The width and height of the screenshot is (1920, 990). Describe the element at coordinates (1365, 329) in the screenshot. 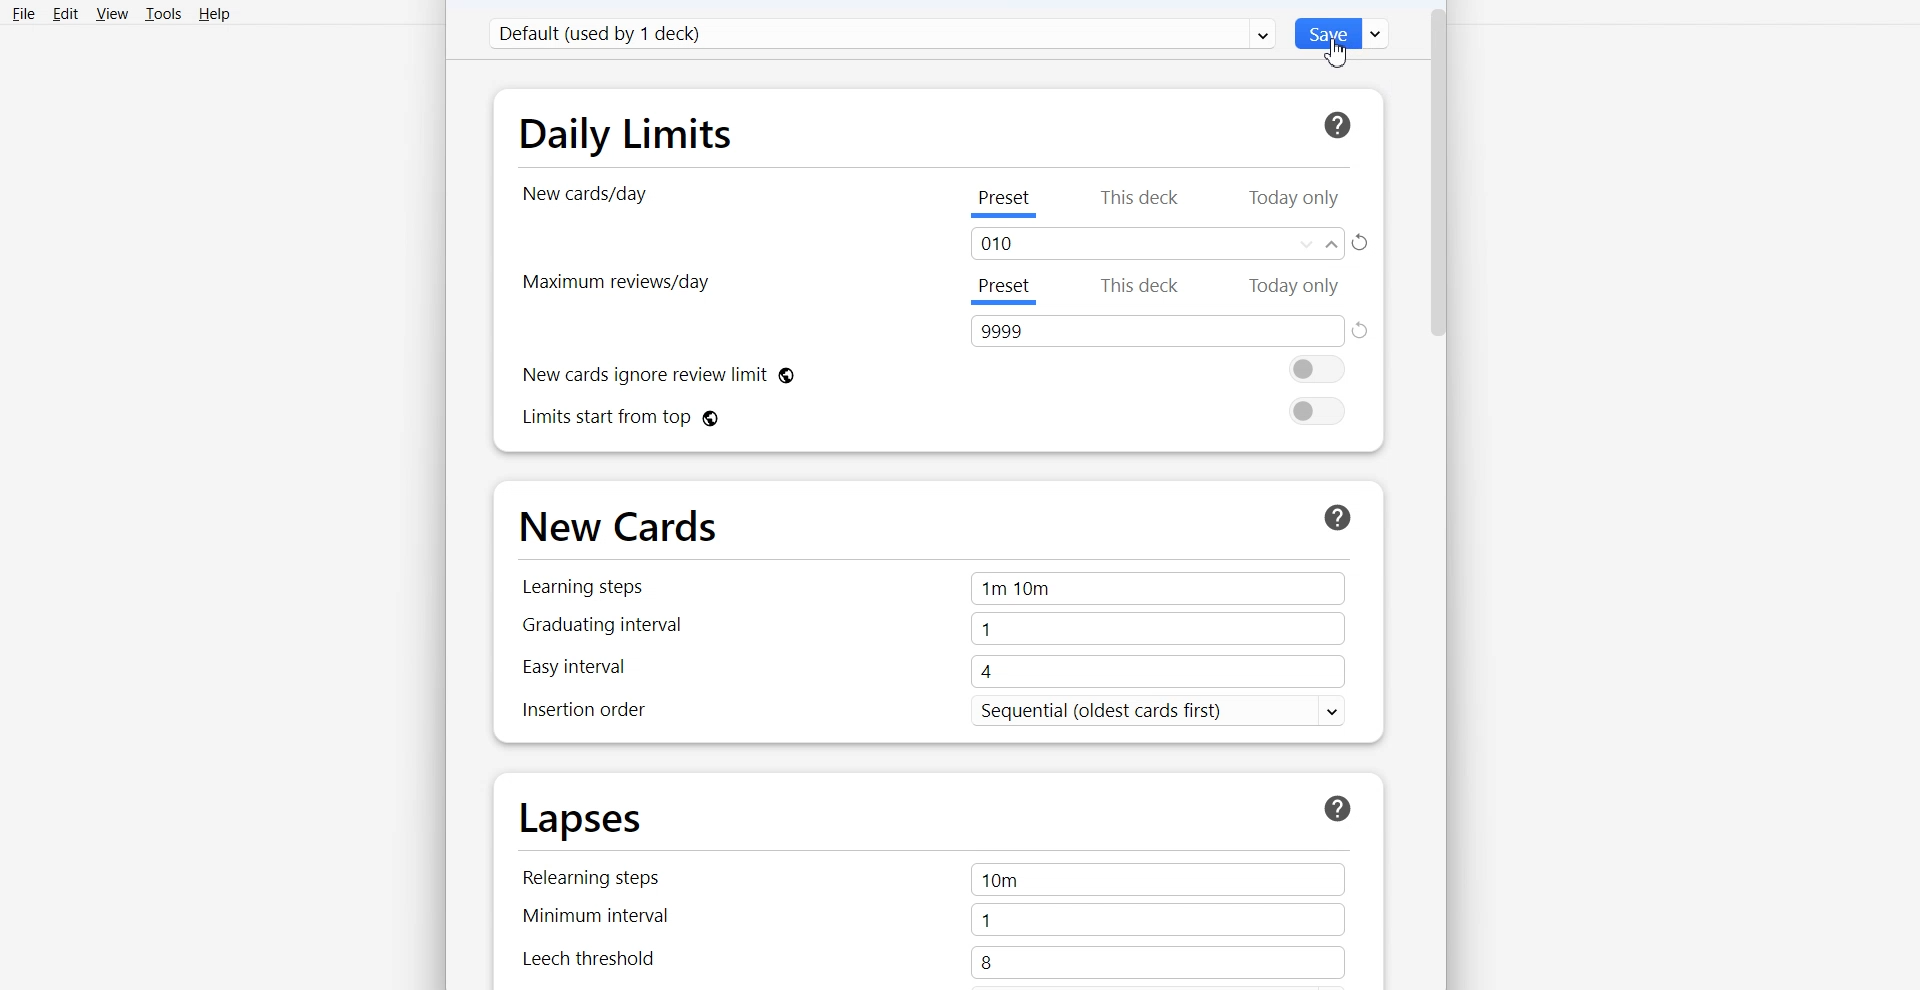

I see `Reset` at that location.